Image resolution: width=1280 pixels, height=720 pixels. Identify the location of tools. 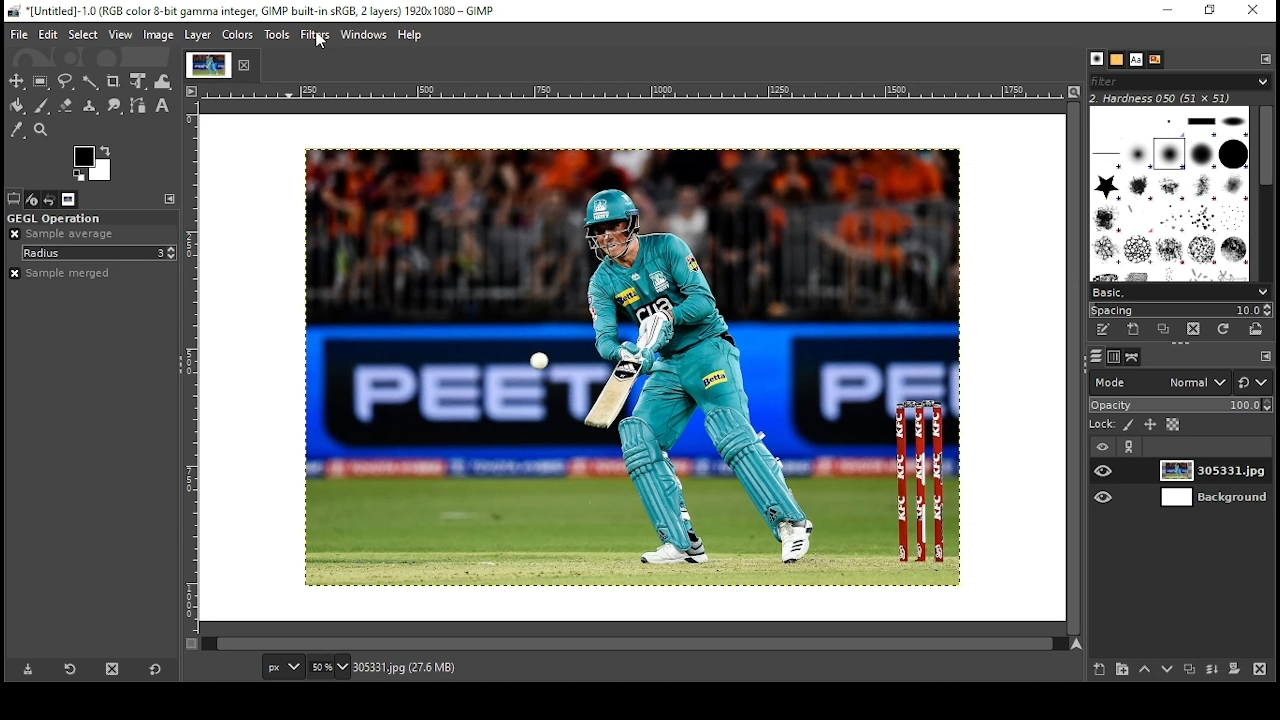
(277, 35).